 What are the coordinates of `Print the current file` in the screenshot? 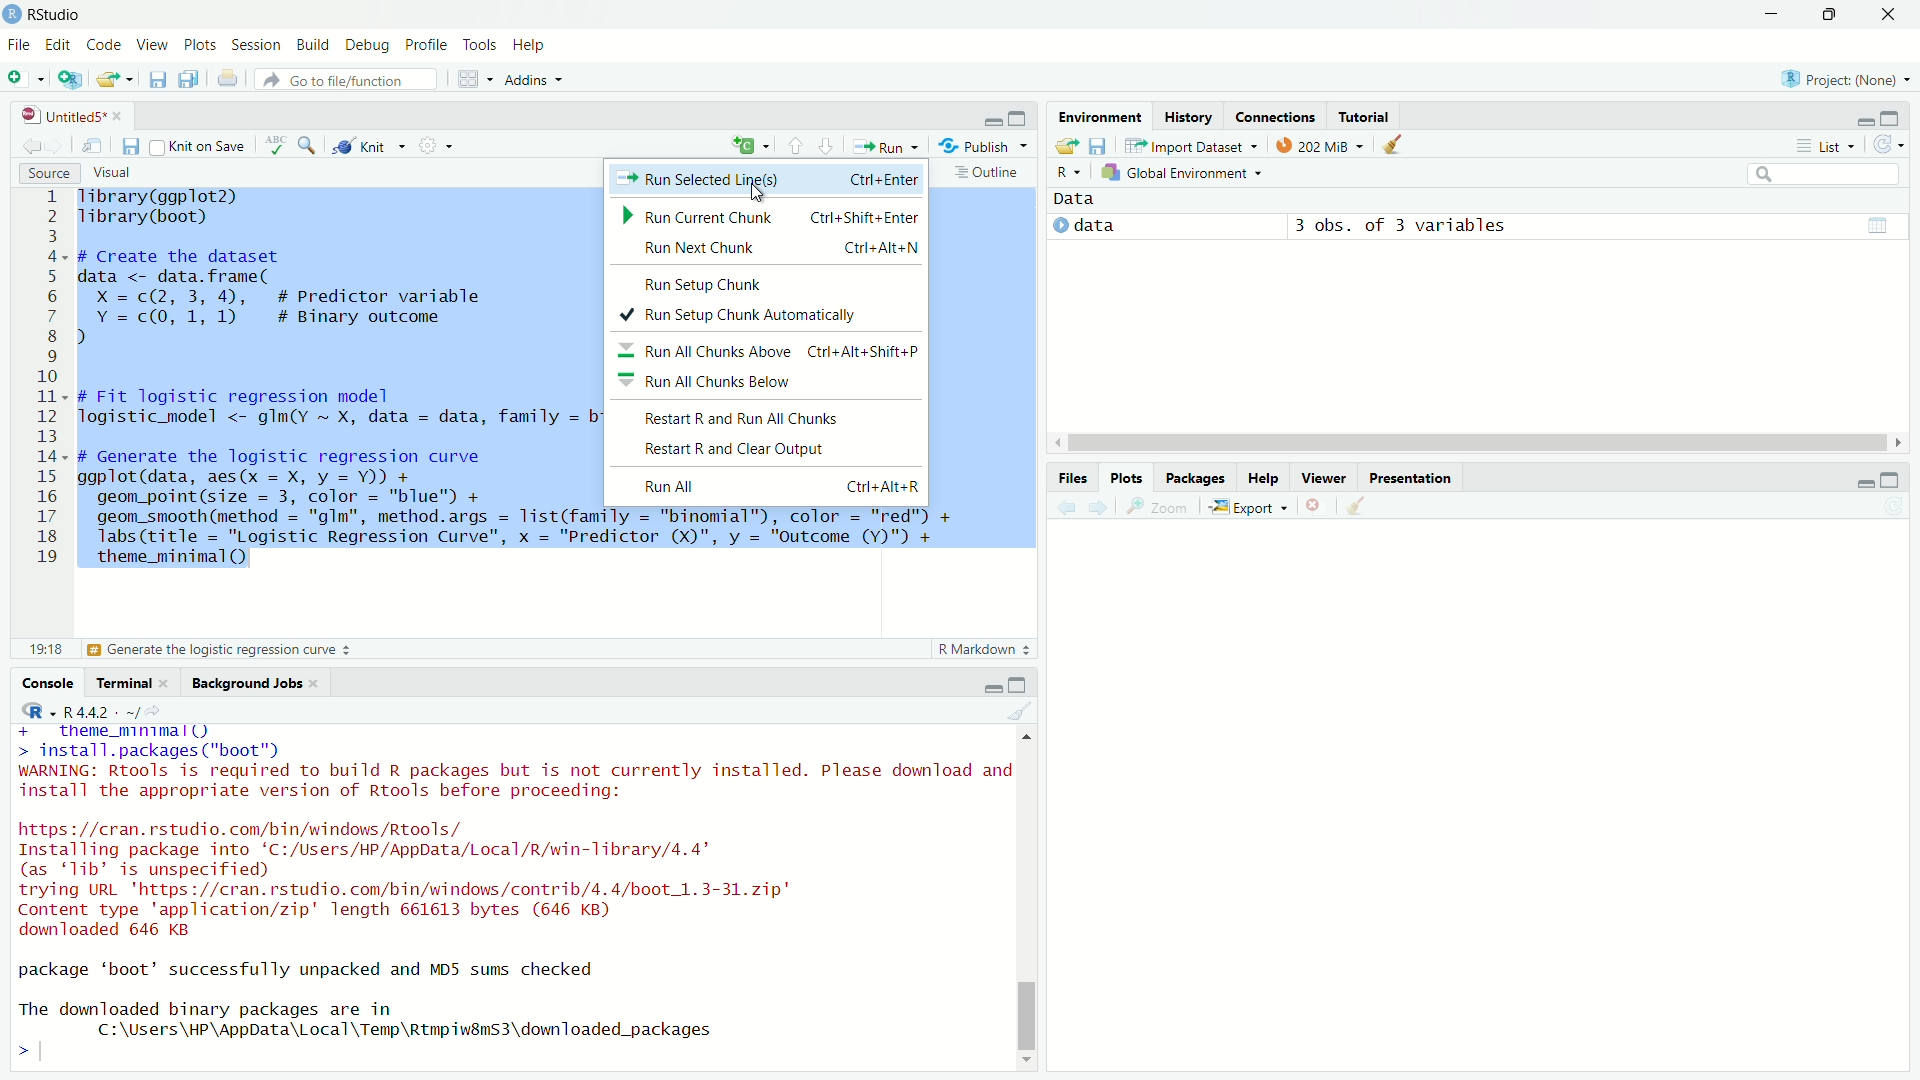 It's located at (229, 77).